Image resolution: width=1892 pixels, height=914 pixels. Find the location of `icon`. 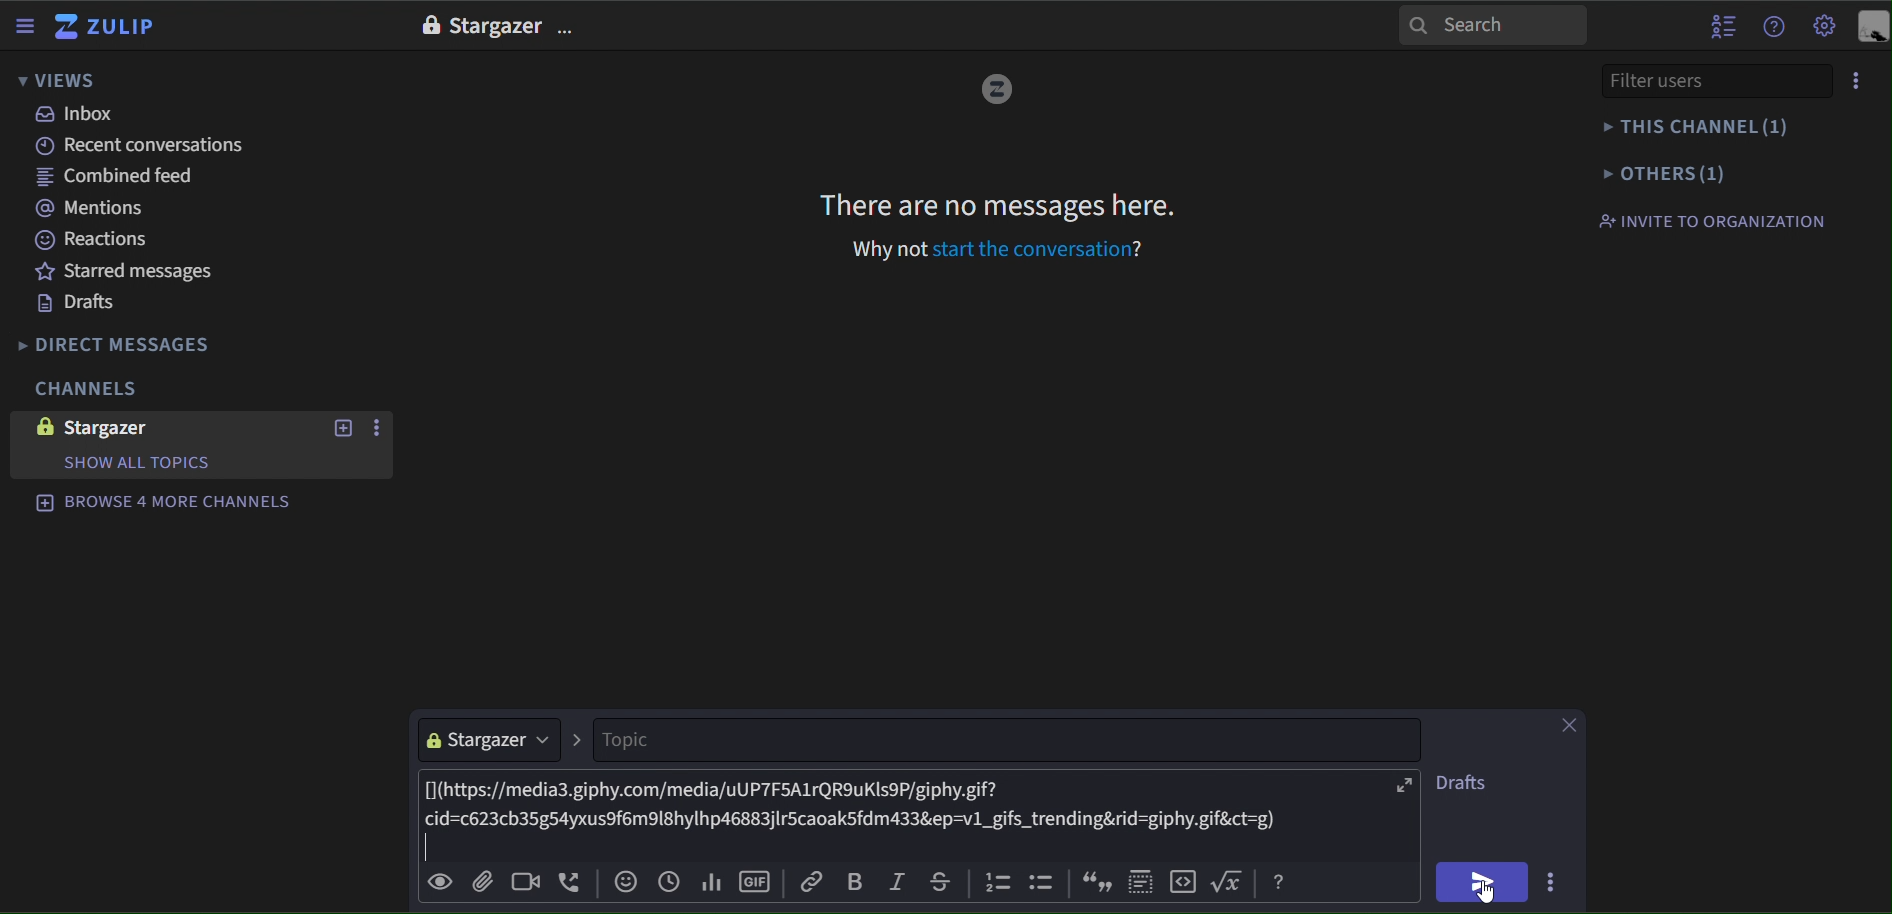

icon is located at coordinates (1232, 881).